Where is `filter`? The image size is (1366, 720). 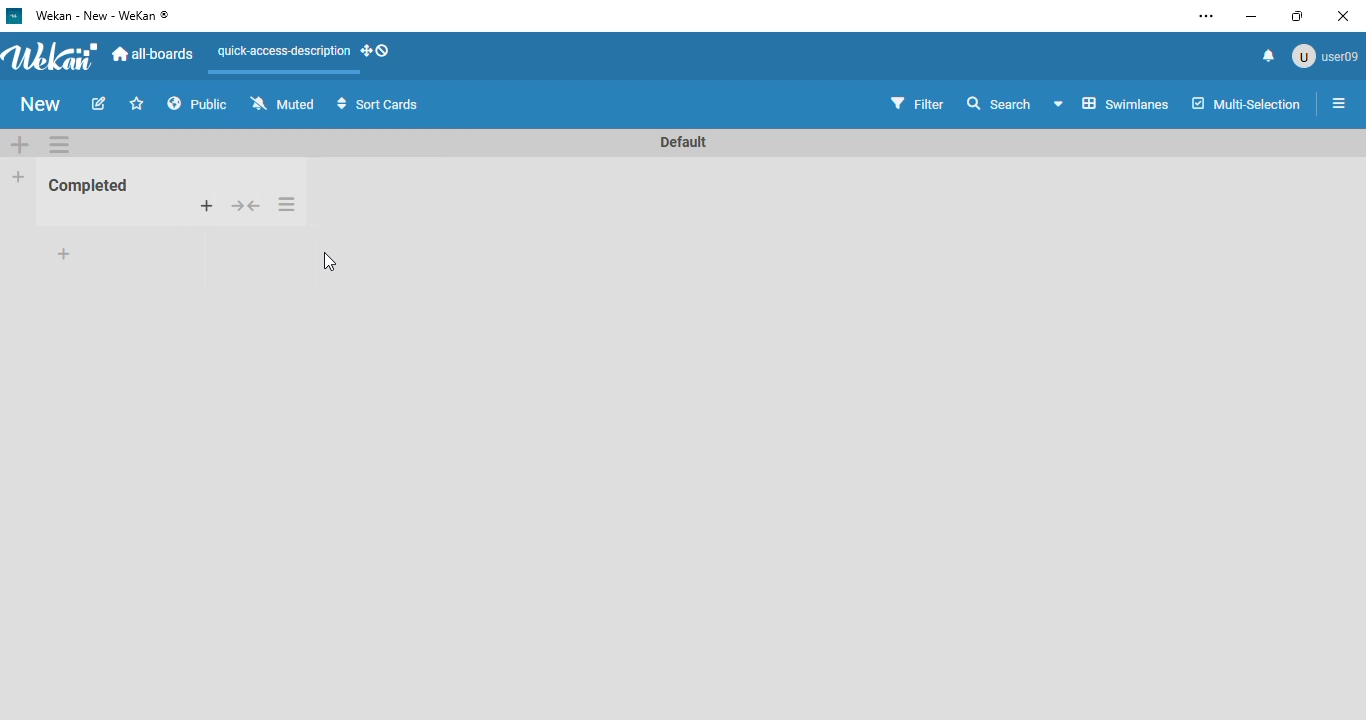 filter is located at coordinates (916, 104).